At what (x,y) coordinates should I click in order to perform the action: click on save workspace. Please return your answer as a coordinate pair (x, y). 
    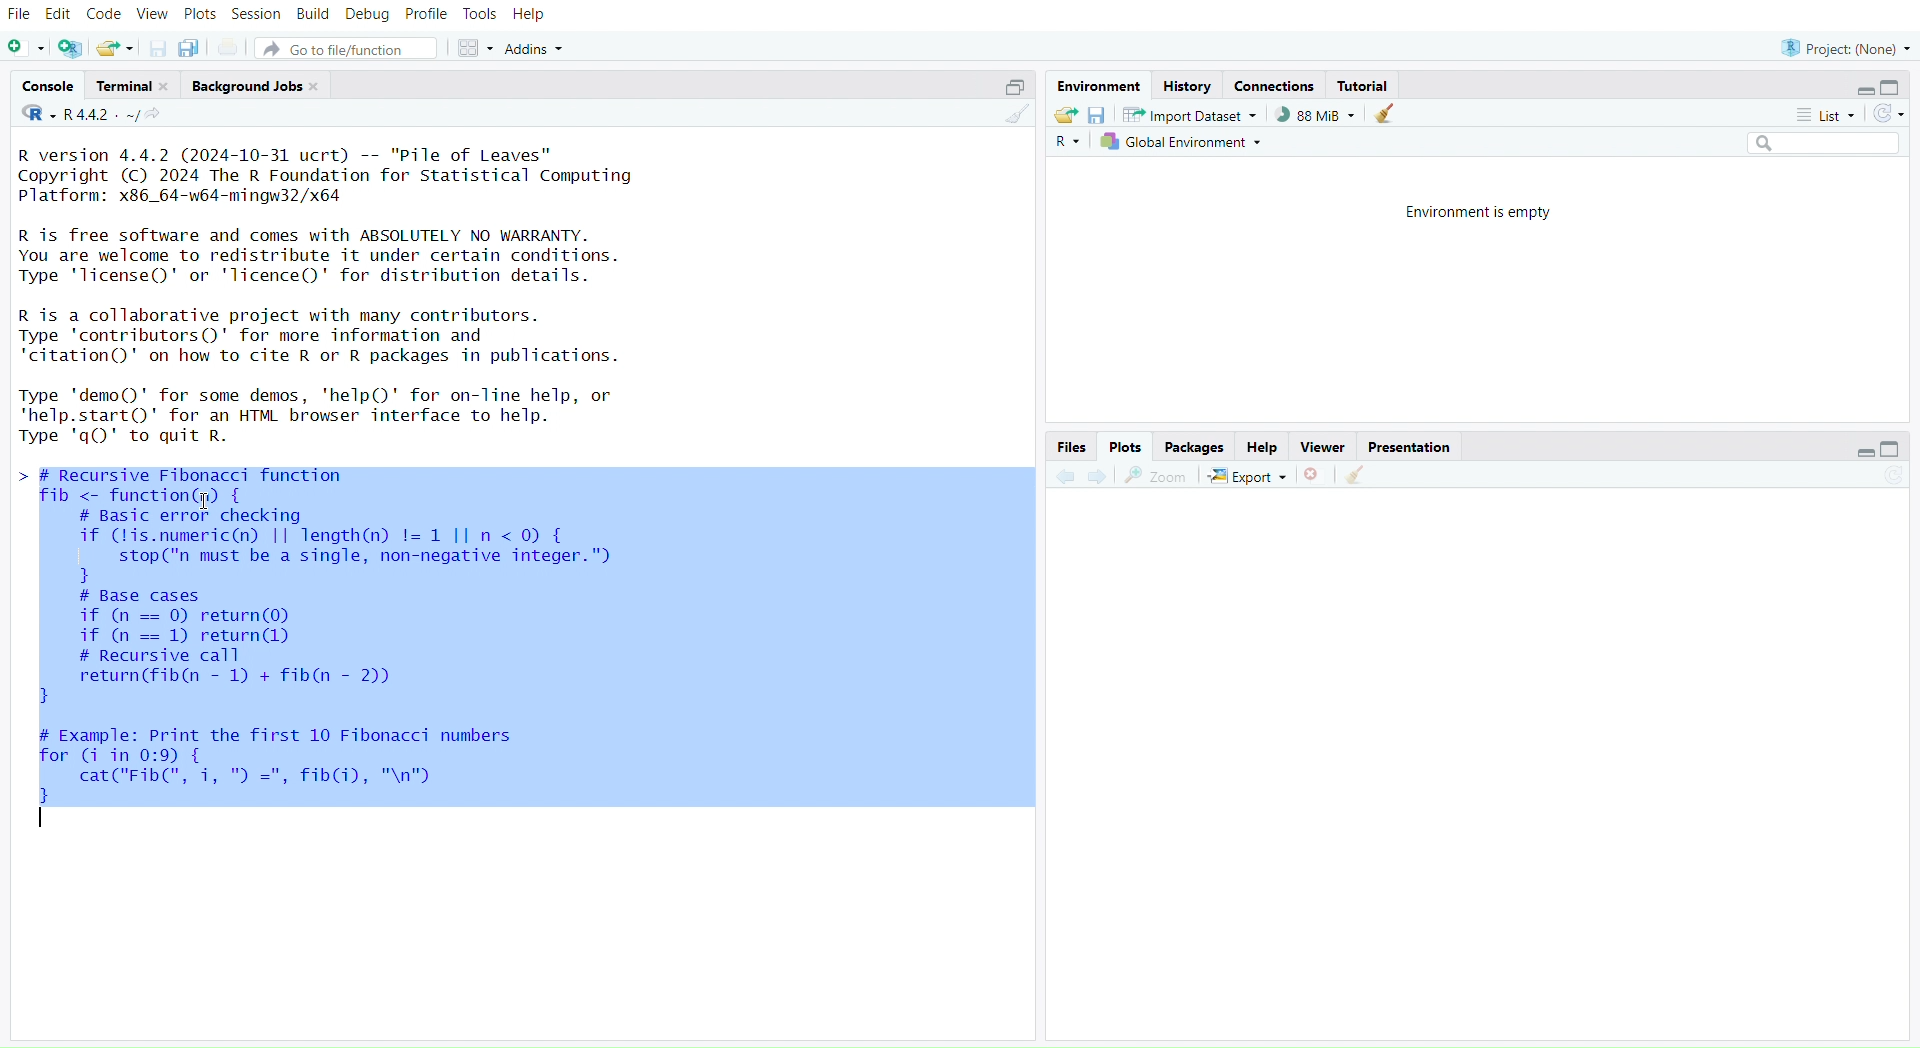
    Looking at the image, I should click on (1096, 116).